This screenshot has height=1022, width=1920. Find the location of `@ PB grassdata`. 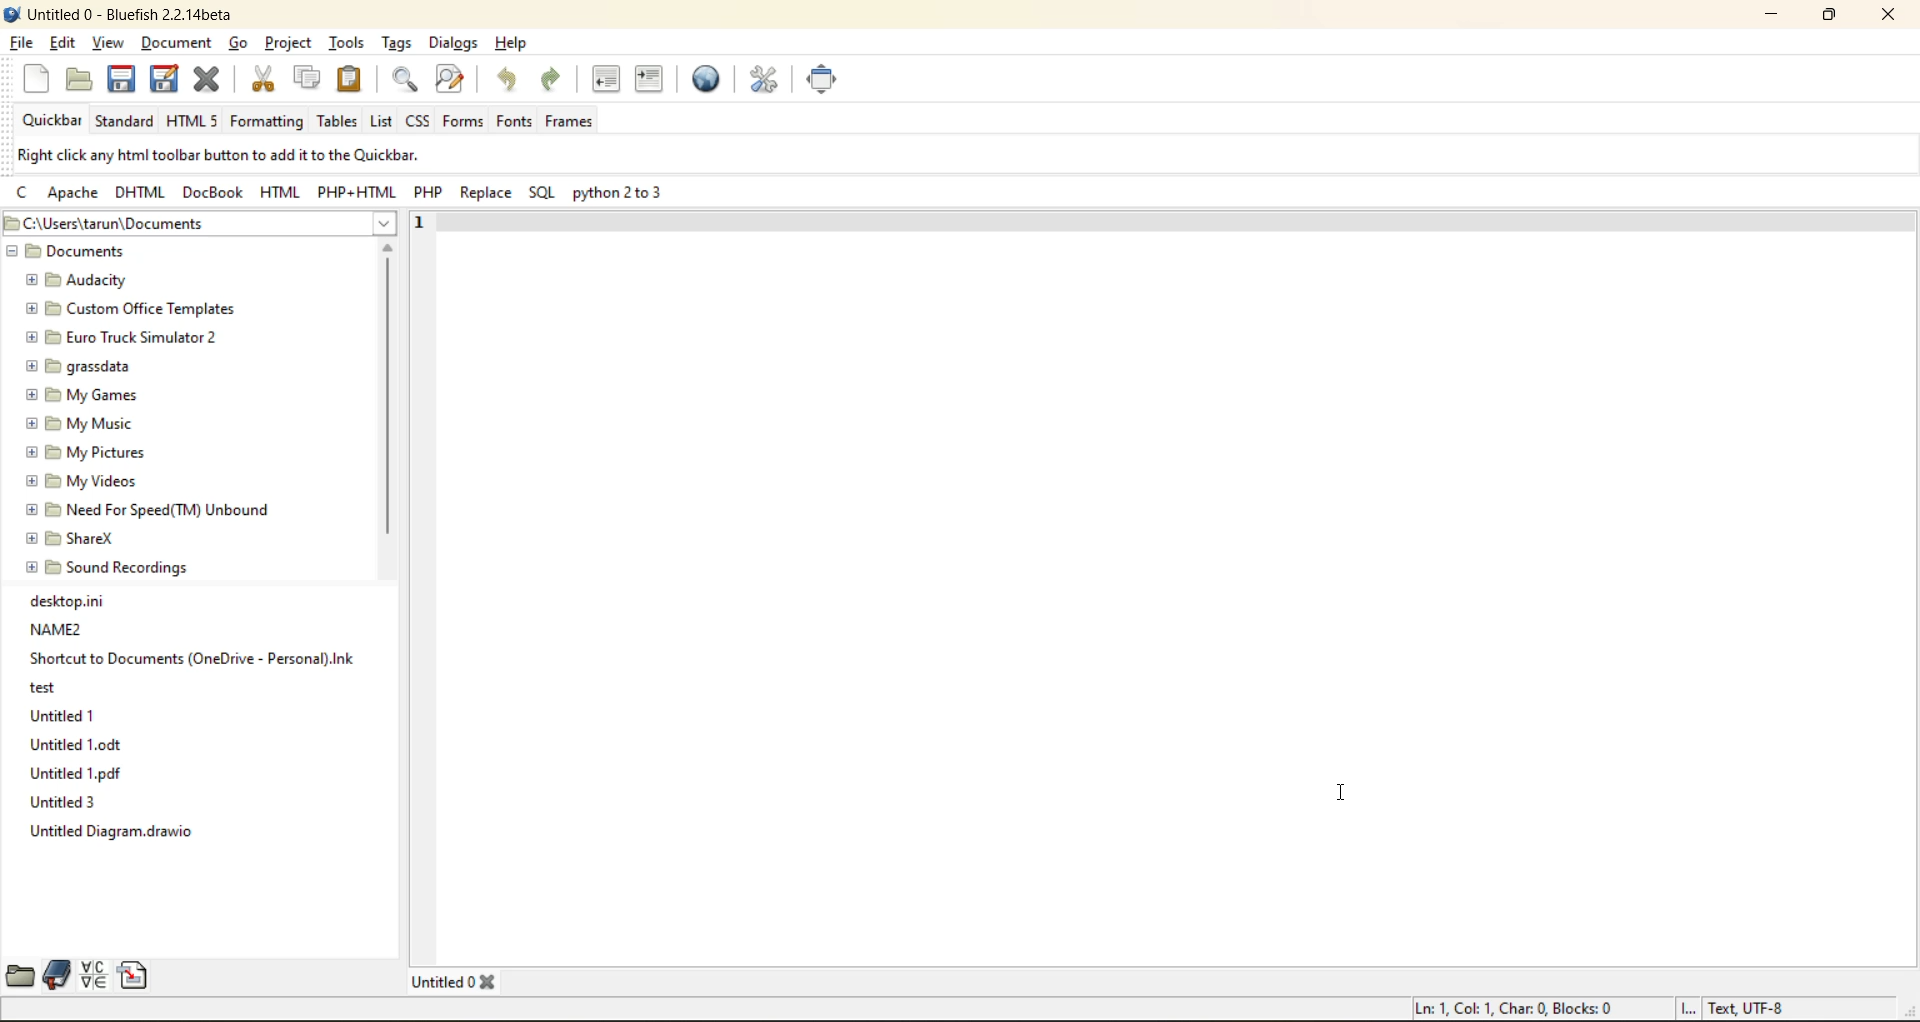

@ PB grassdata is located at coordinates (78, 364).